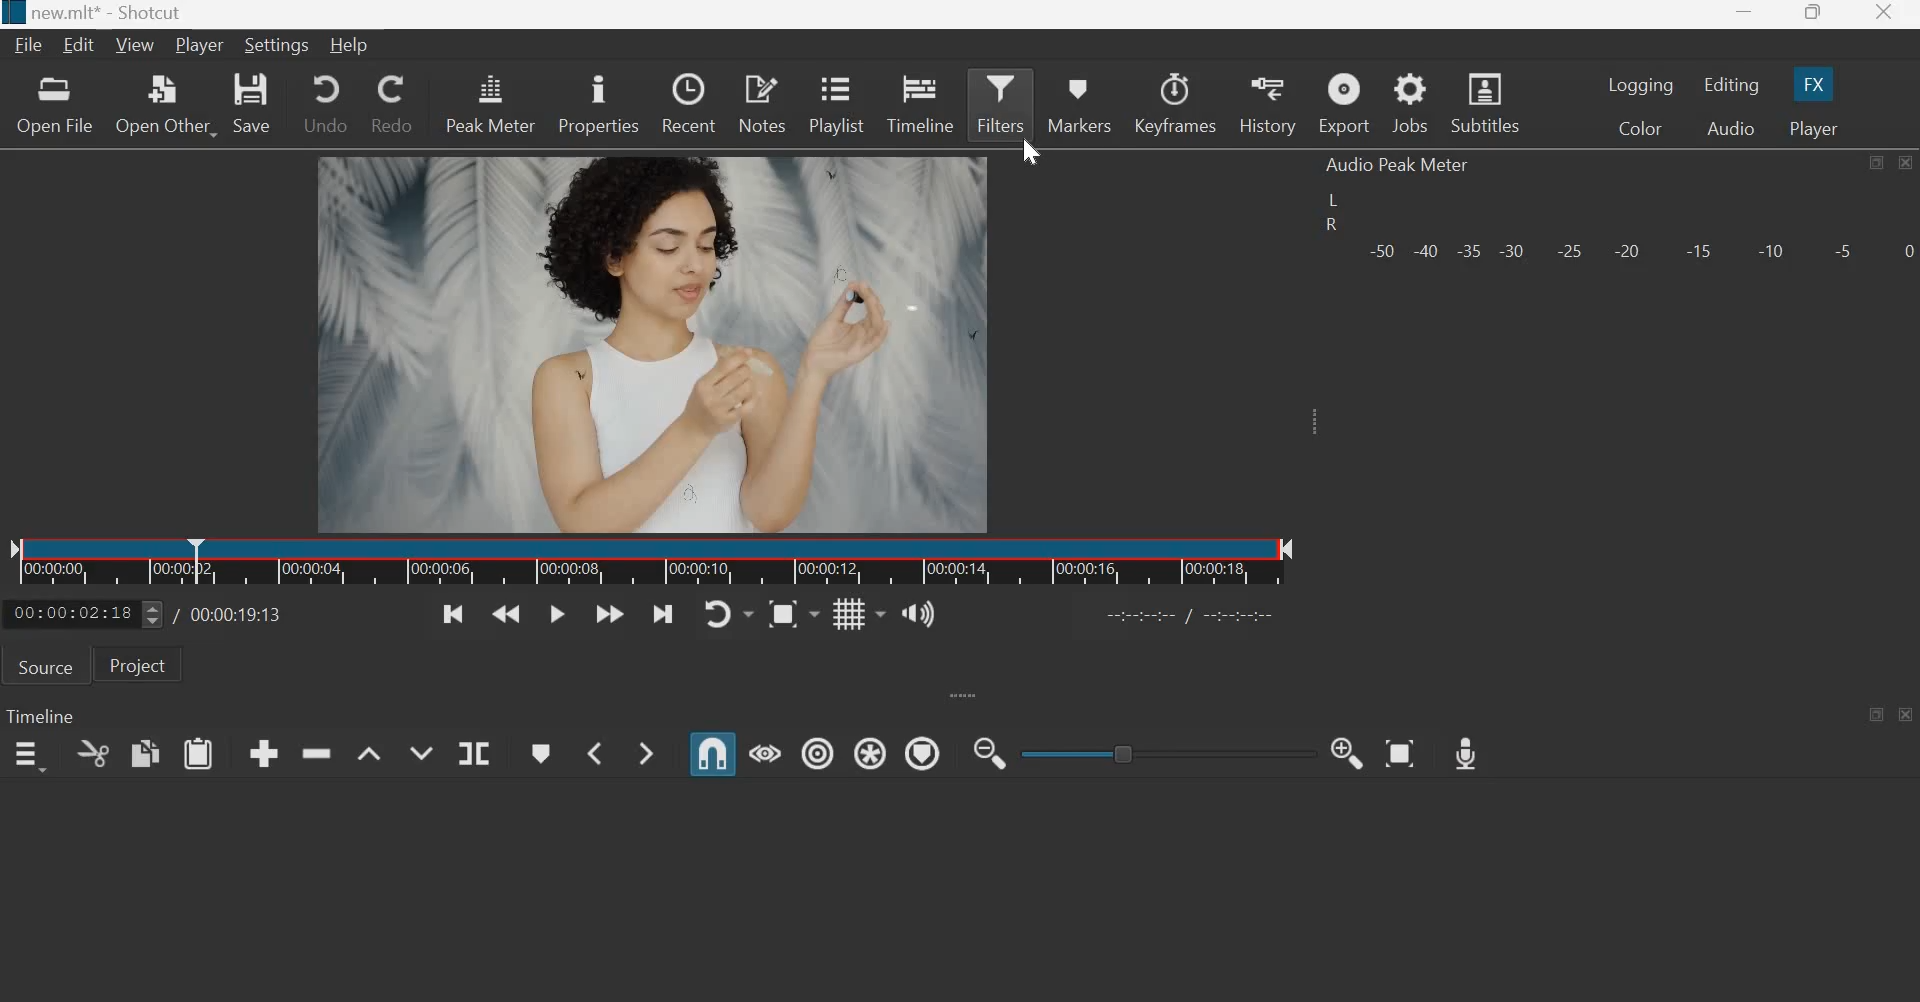  I want to click on Source, so click(45, 666).